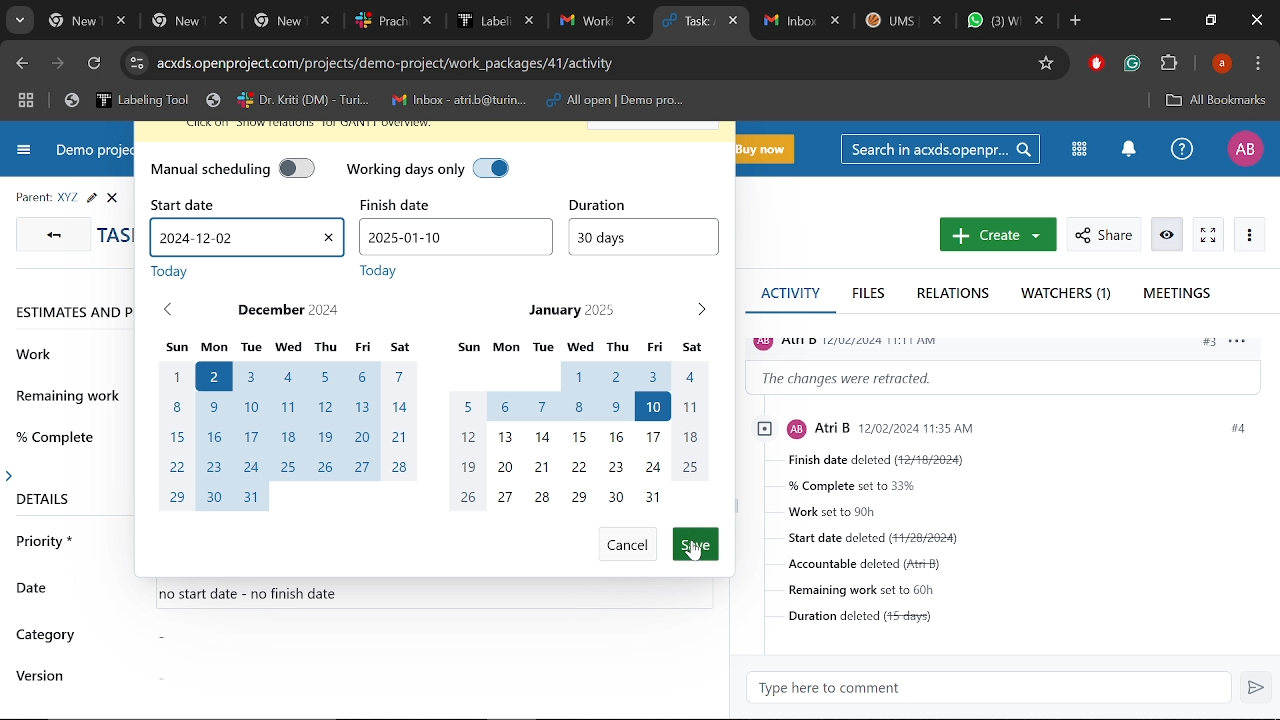 The image size is (1280, 720). What do you see at coordinates (209, 167) in the screenshot?
I see `manual scheduling` at bounding box center [209, 167].